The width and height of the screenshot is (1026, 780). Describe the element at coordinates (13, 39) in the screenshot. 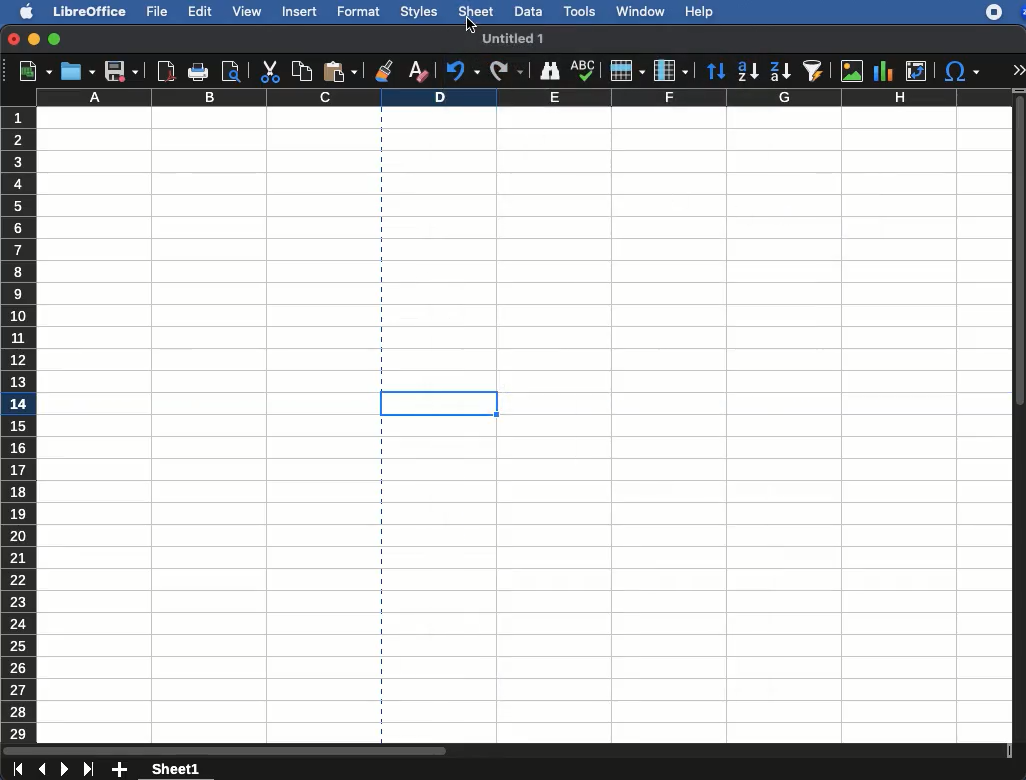

I see `close` at that location.